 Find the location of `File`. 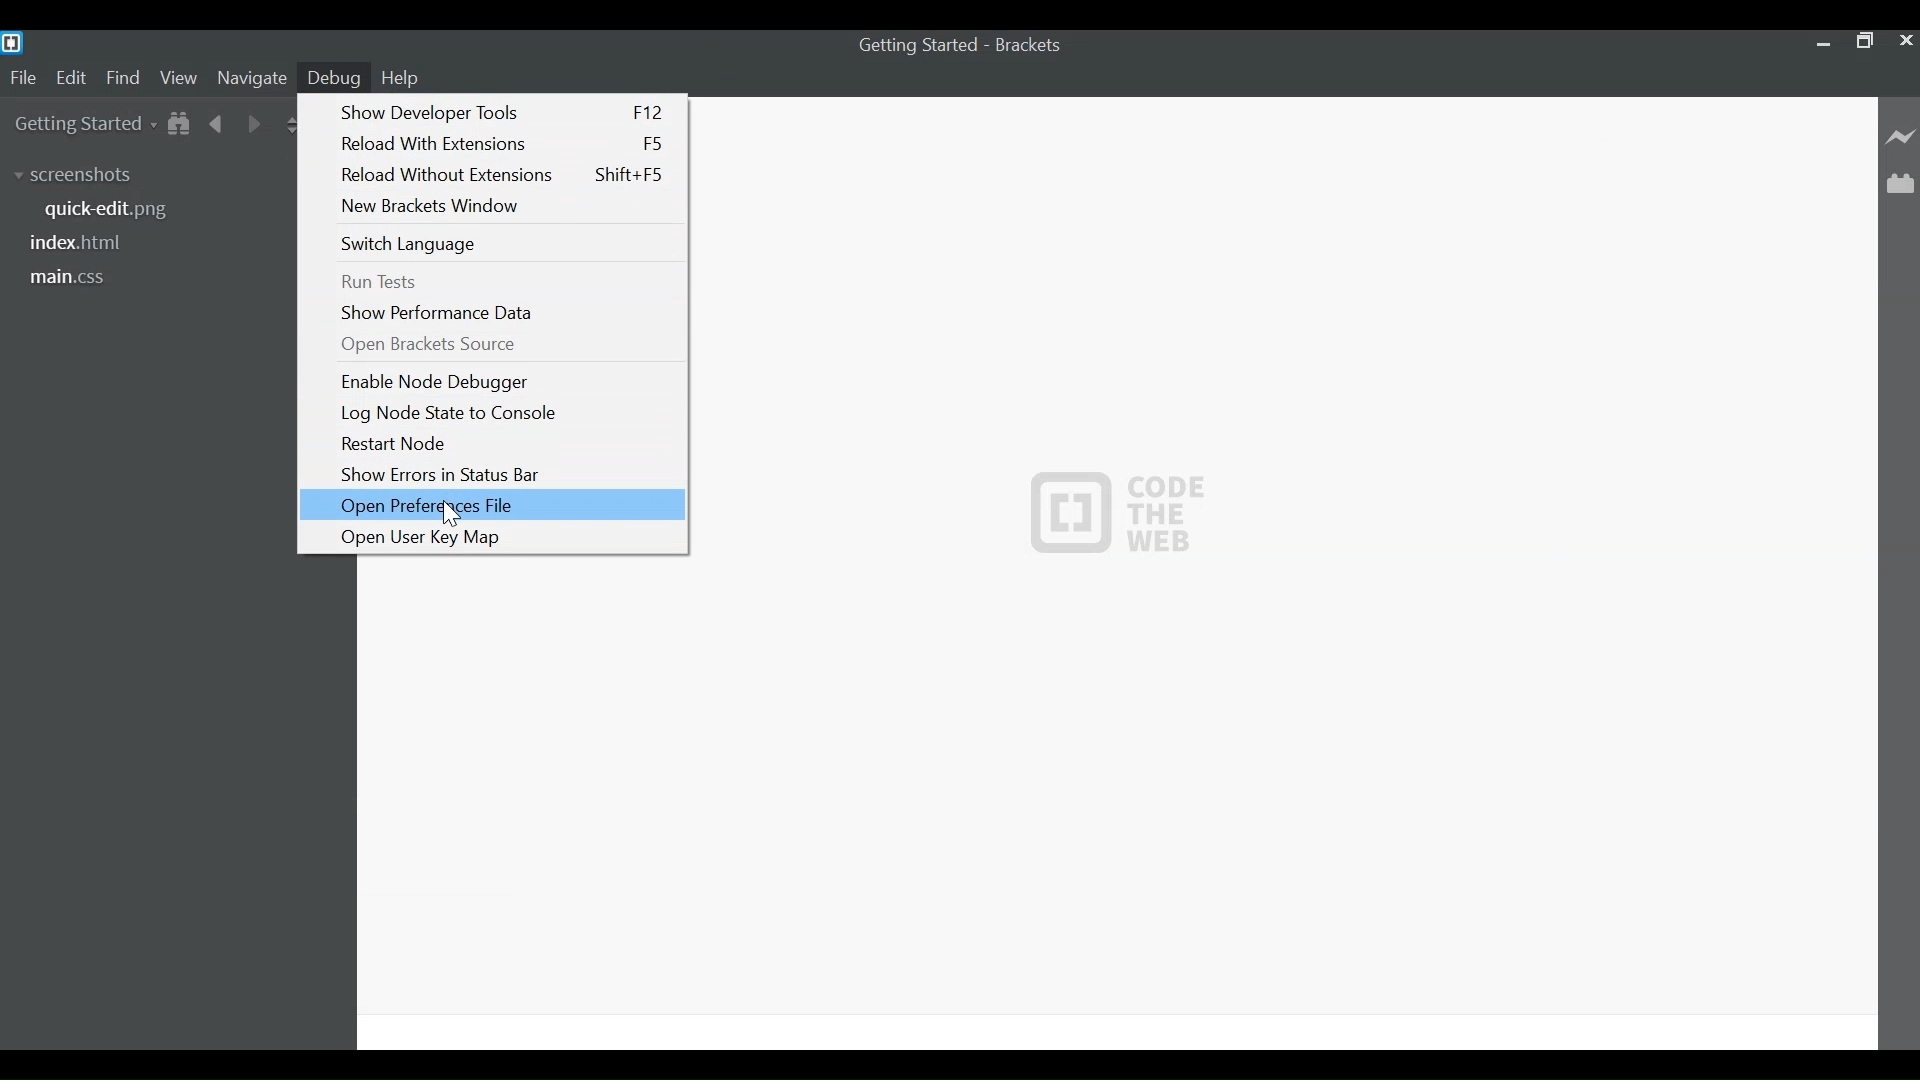

File is located at coordinates (22, 78).